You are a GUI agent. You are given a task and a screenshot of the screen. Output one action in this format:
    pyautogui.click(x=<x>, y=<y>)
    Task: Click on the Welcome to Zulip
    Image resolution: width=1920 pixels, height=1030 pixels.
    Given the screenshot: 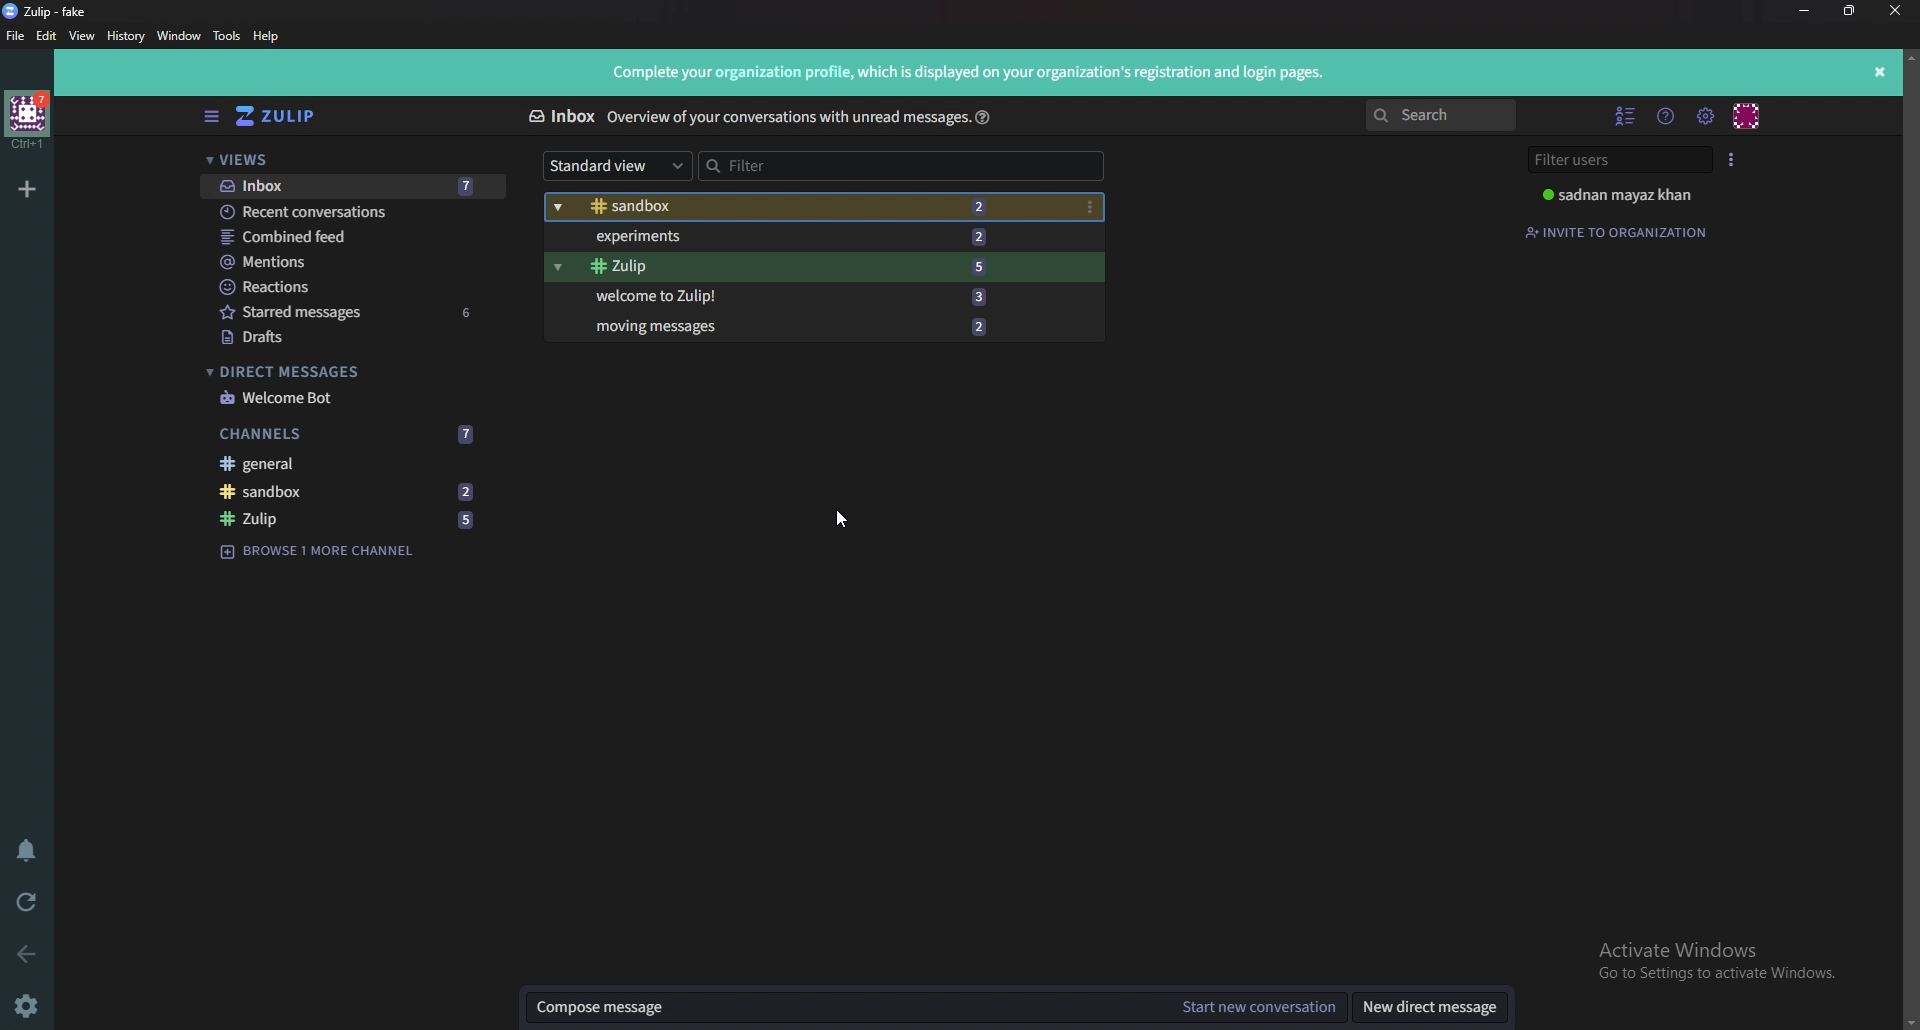 What is the action you would take?
    pyautogui.click(x=807, y=294)
    